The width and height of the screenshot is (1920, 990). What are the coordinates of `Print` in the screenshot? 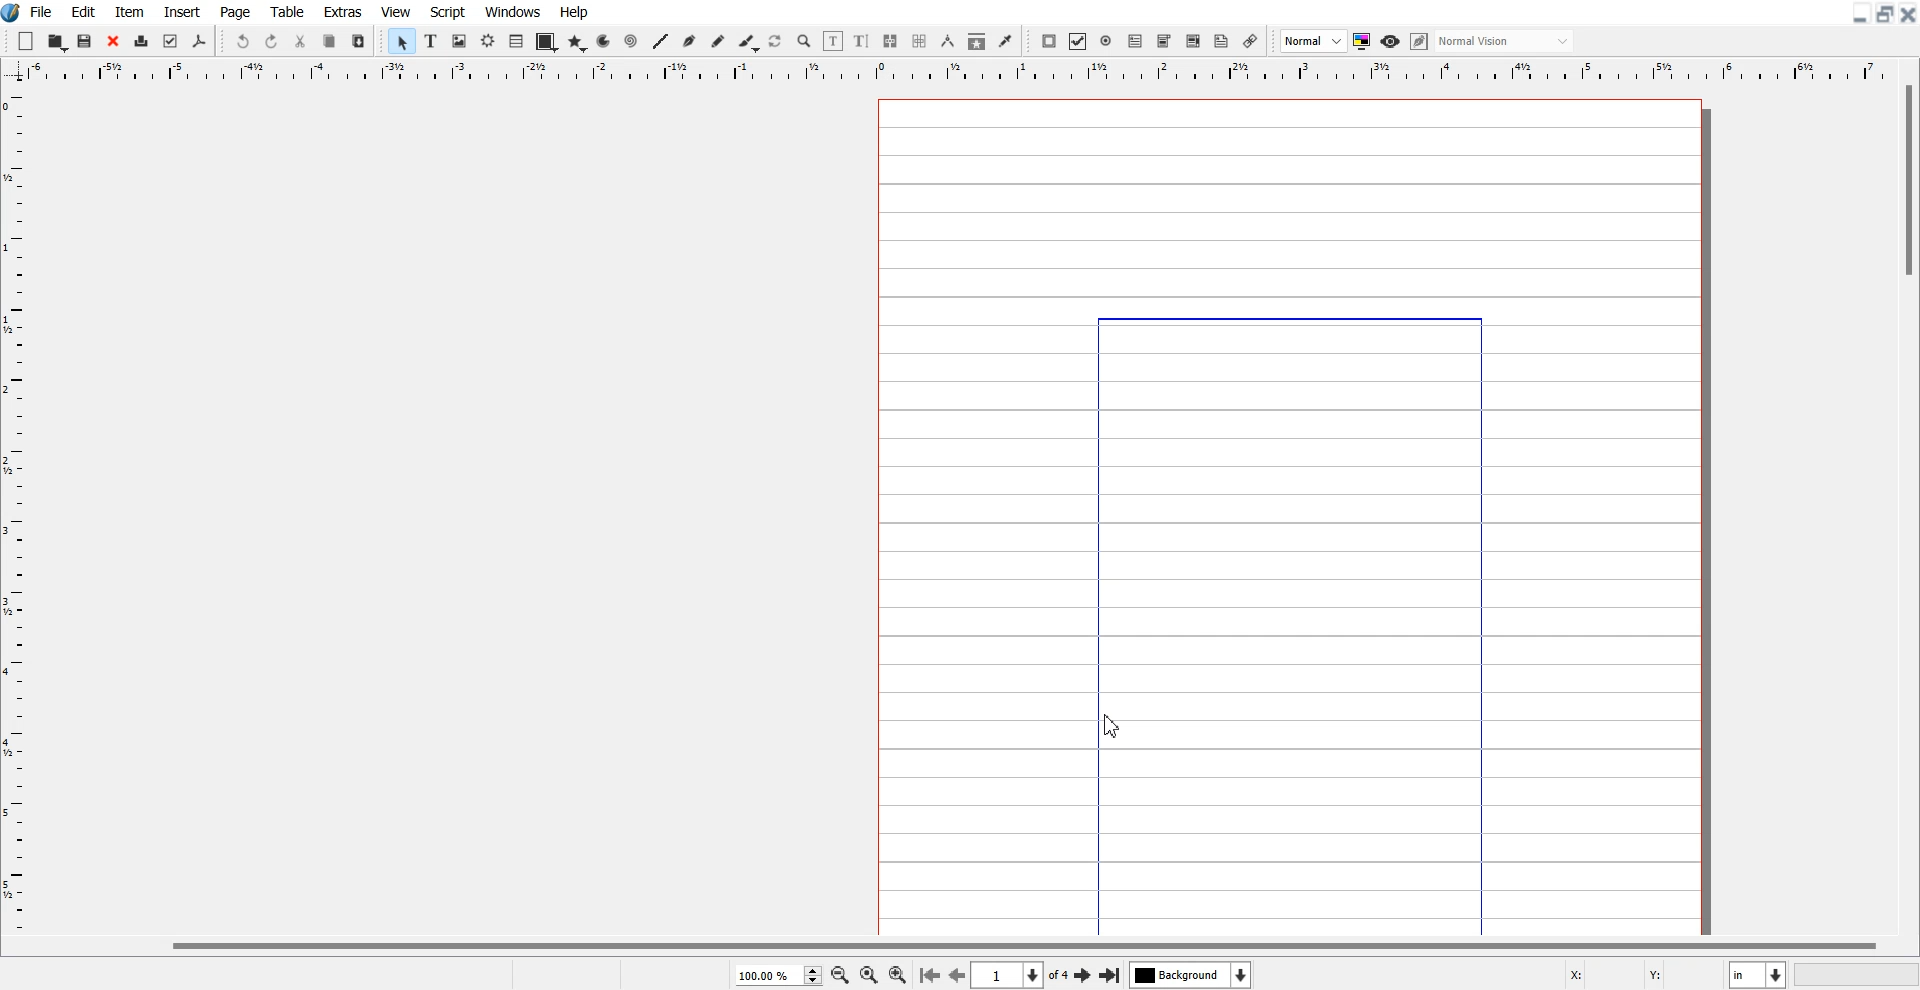 It's located at (142, 41).